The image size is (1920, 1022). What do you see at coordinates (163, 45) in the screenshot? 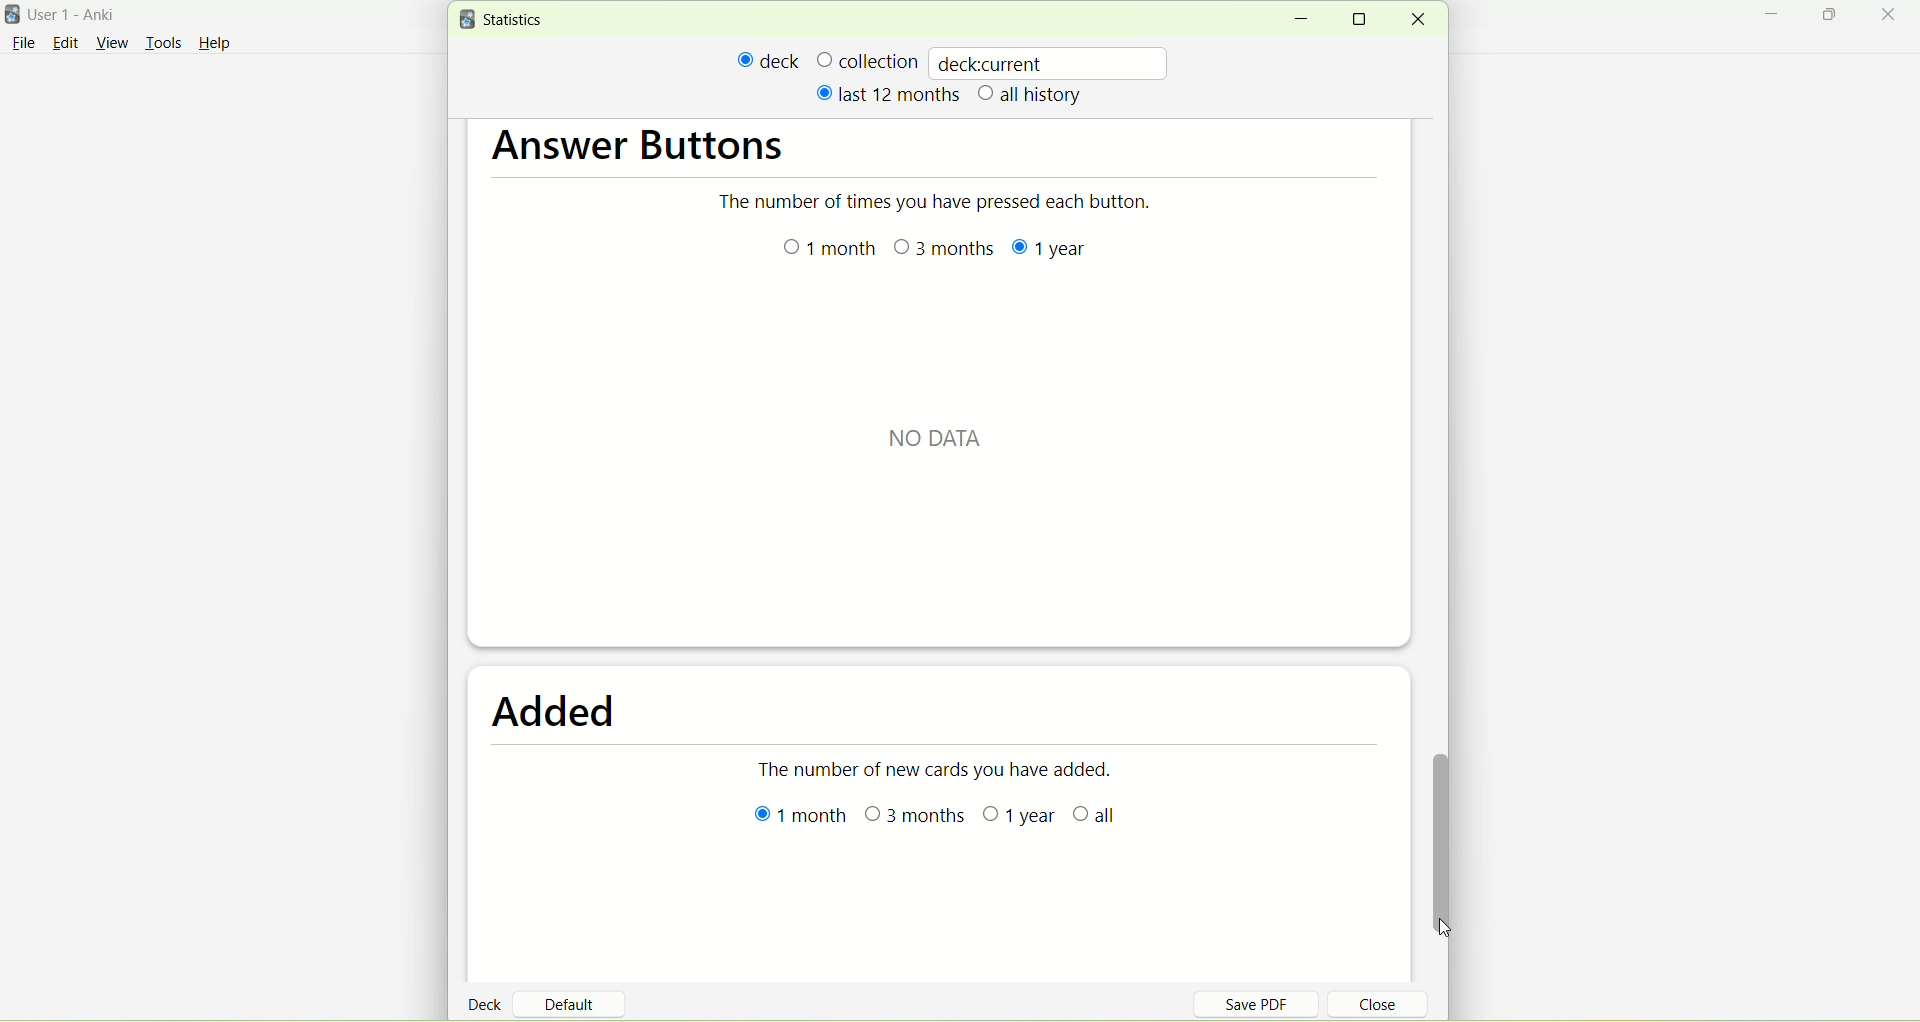
I see `tools` at bounding box center [163, 45].